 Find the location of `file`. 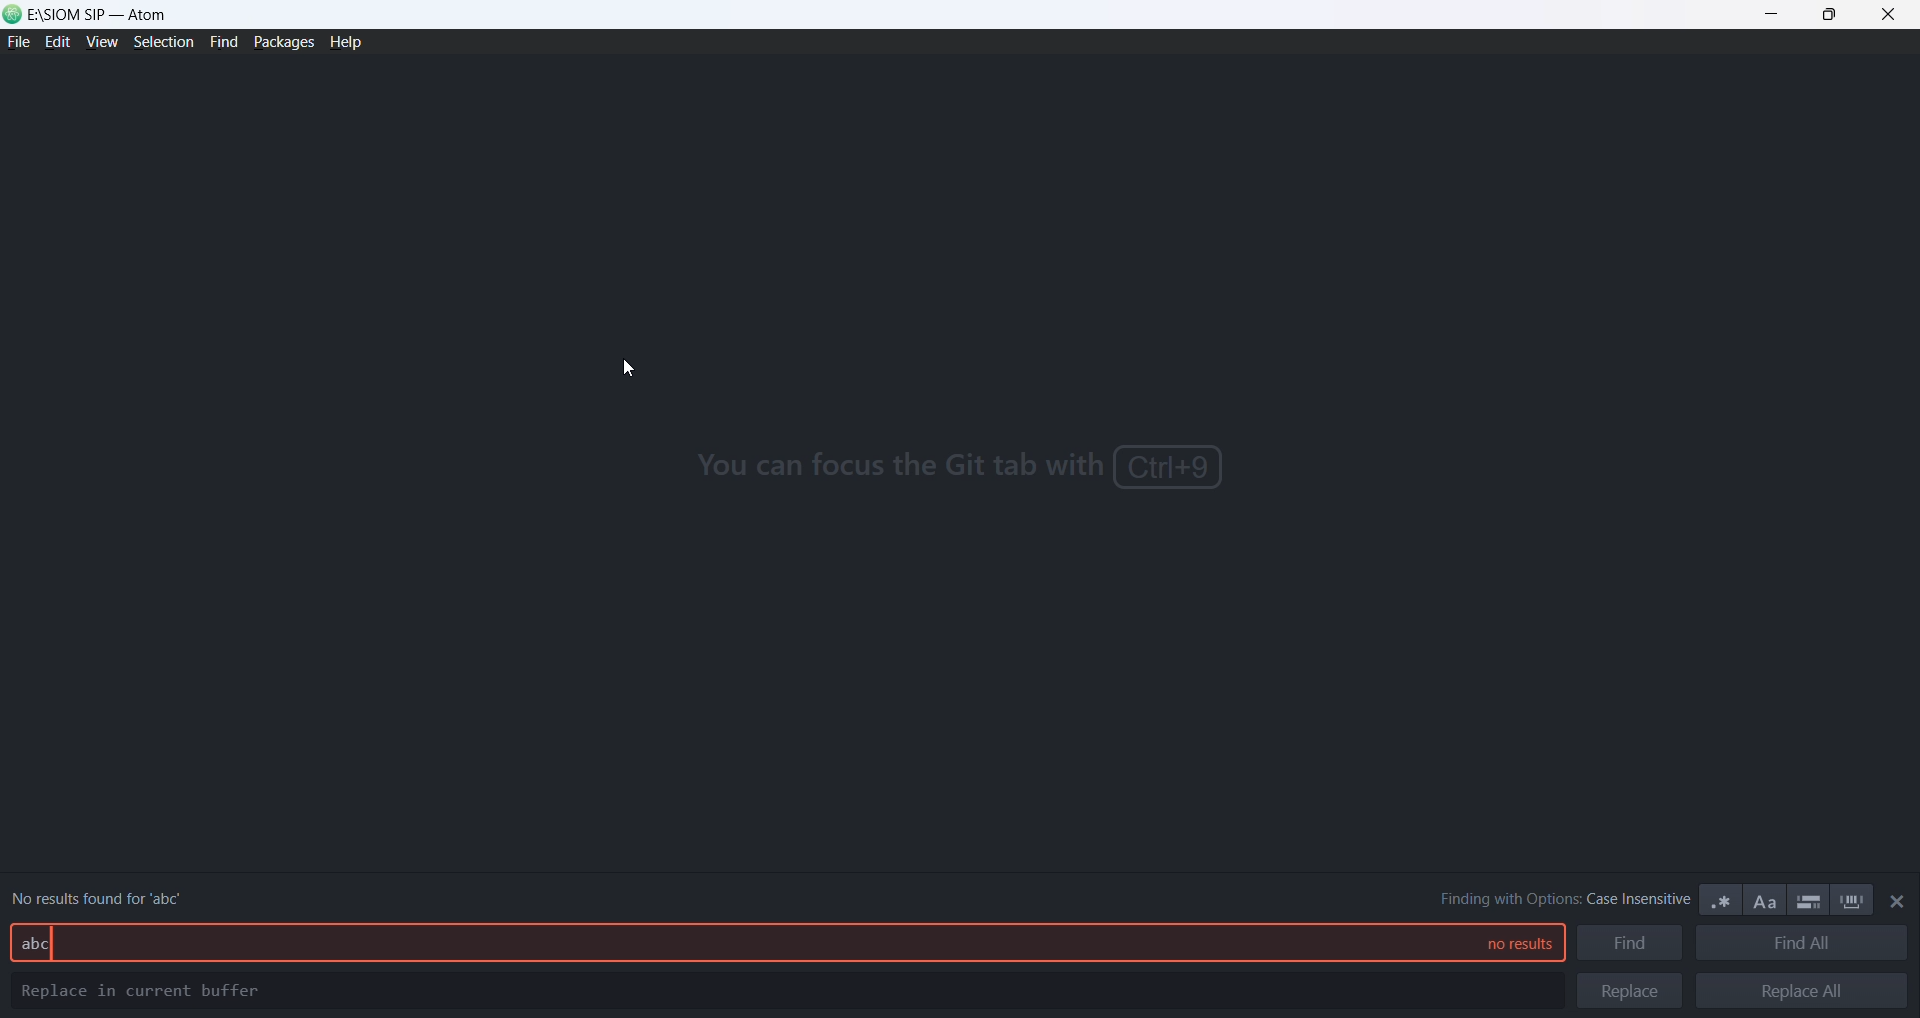

file is located at coordinates (18, 44).